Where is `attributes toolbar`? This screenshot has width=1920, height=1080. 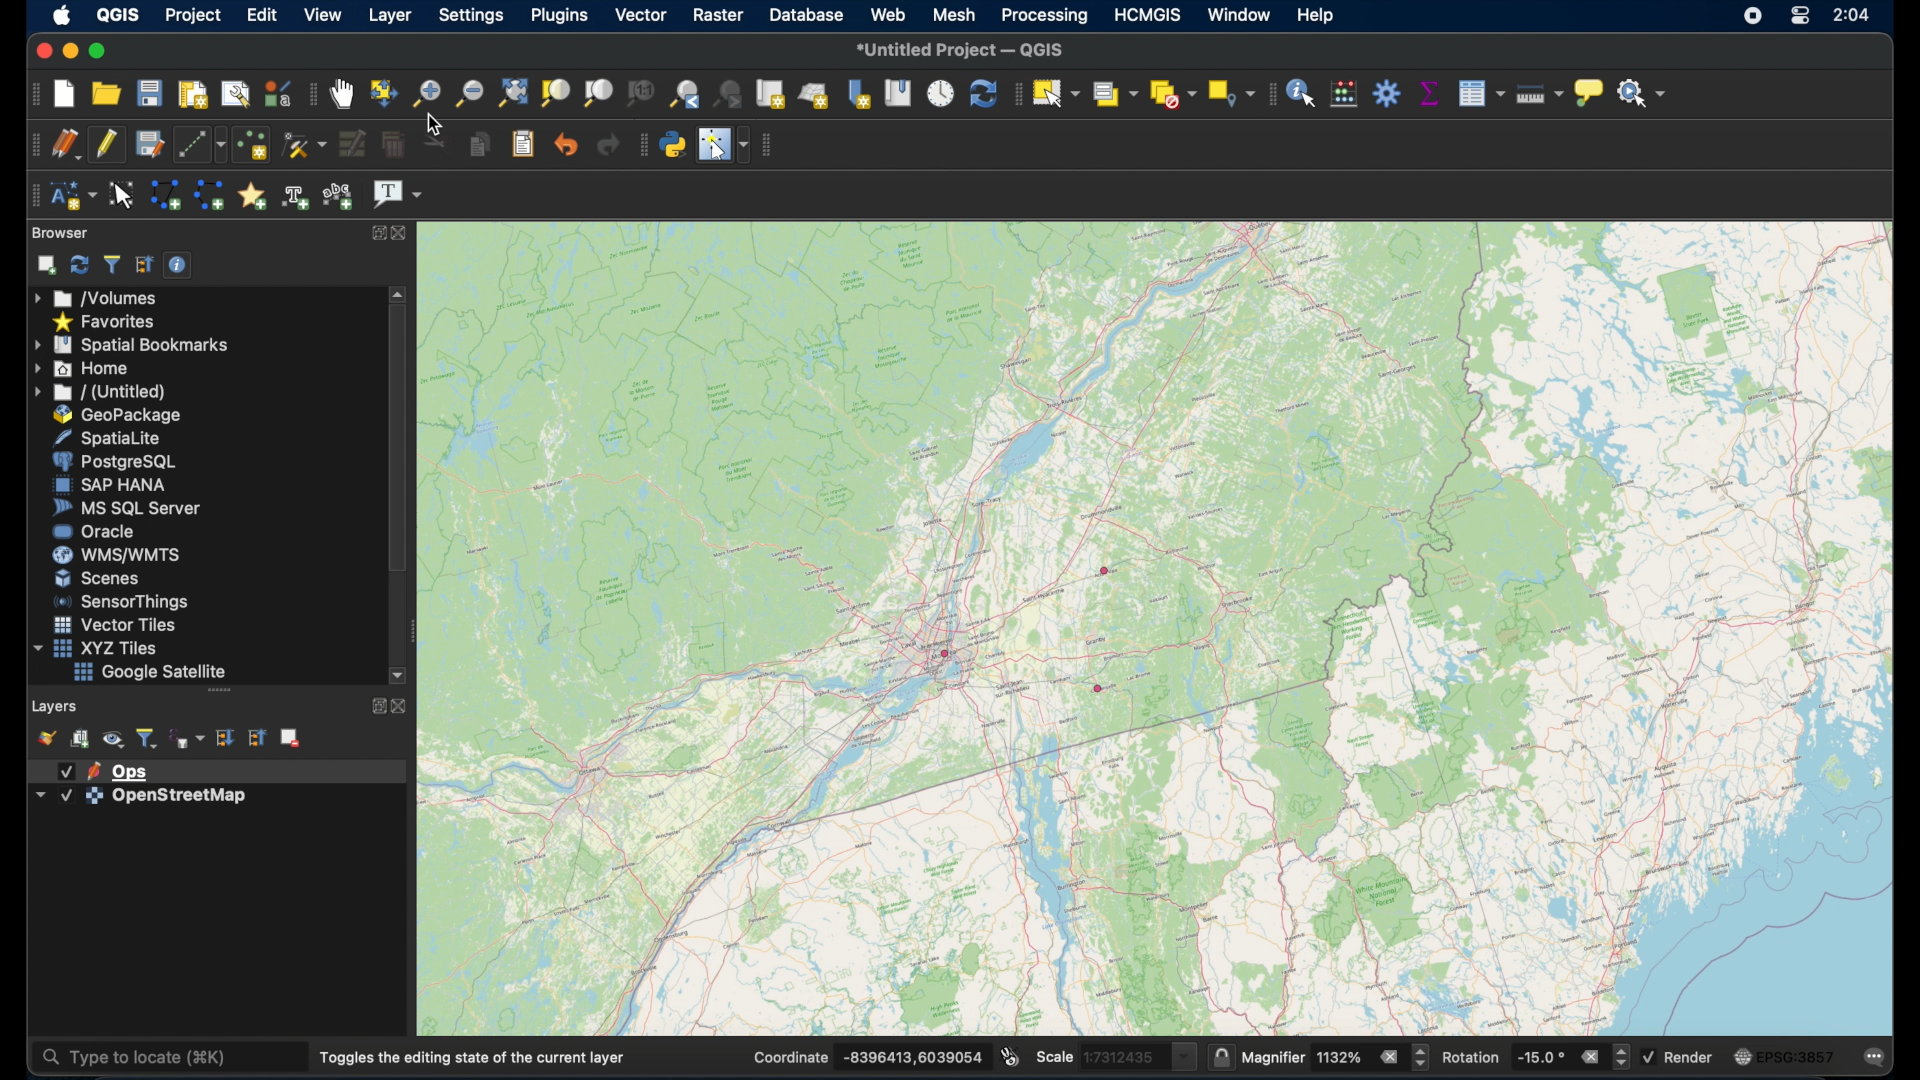
attributes toolbar is located at coordinates (1271, 95).